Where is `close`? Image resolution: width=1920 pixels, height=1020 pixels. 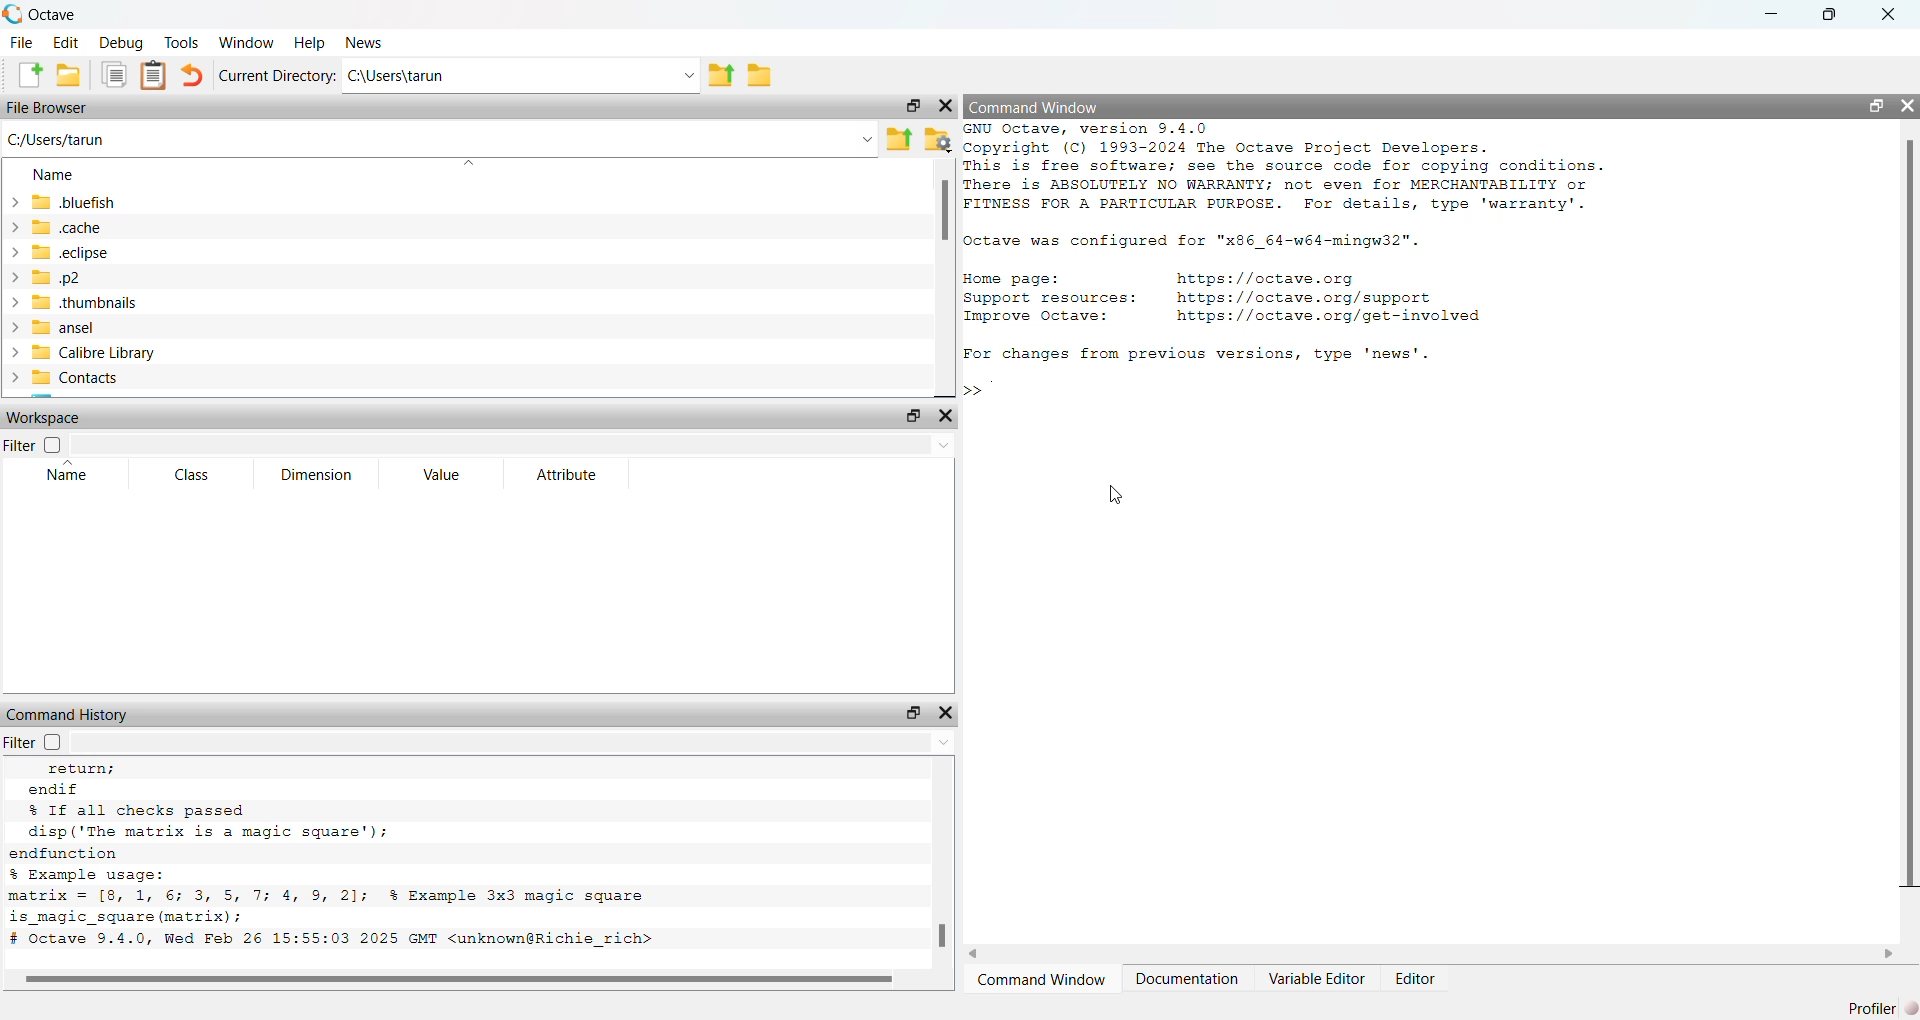
close is located at coordinates (946, 415).